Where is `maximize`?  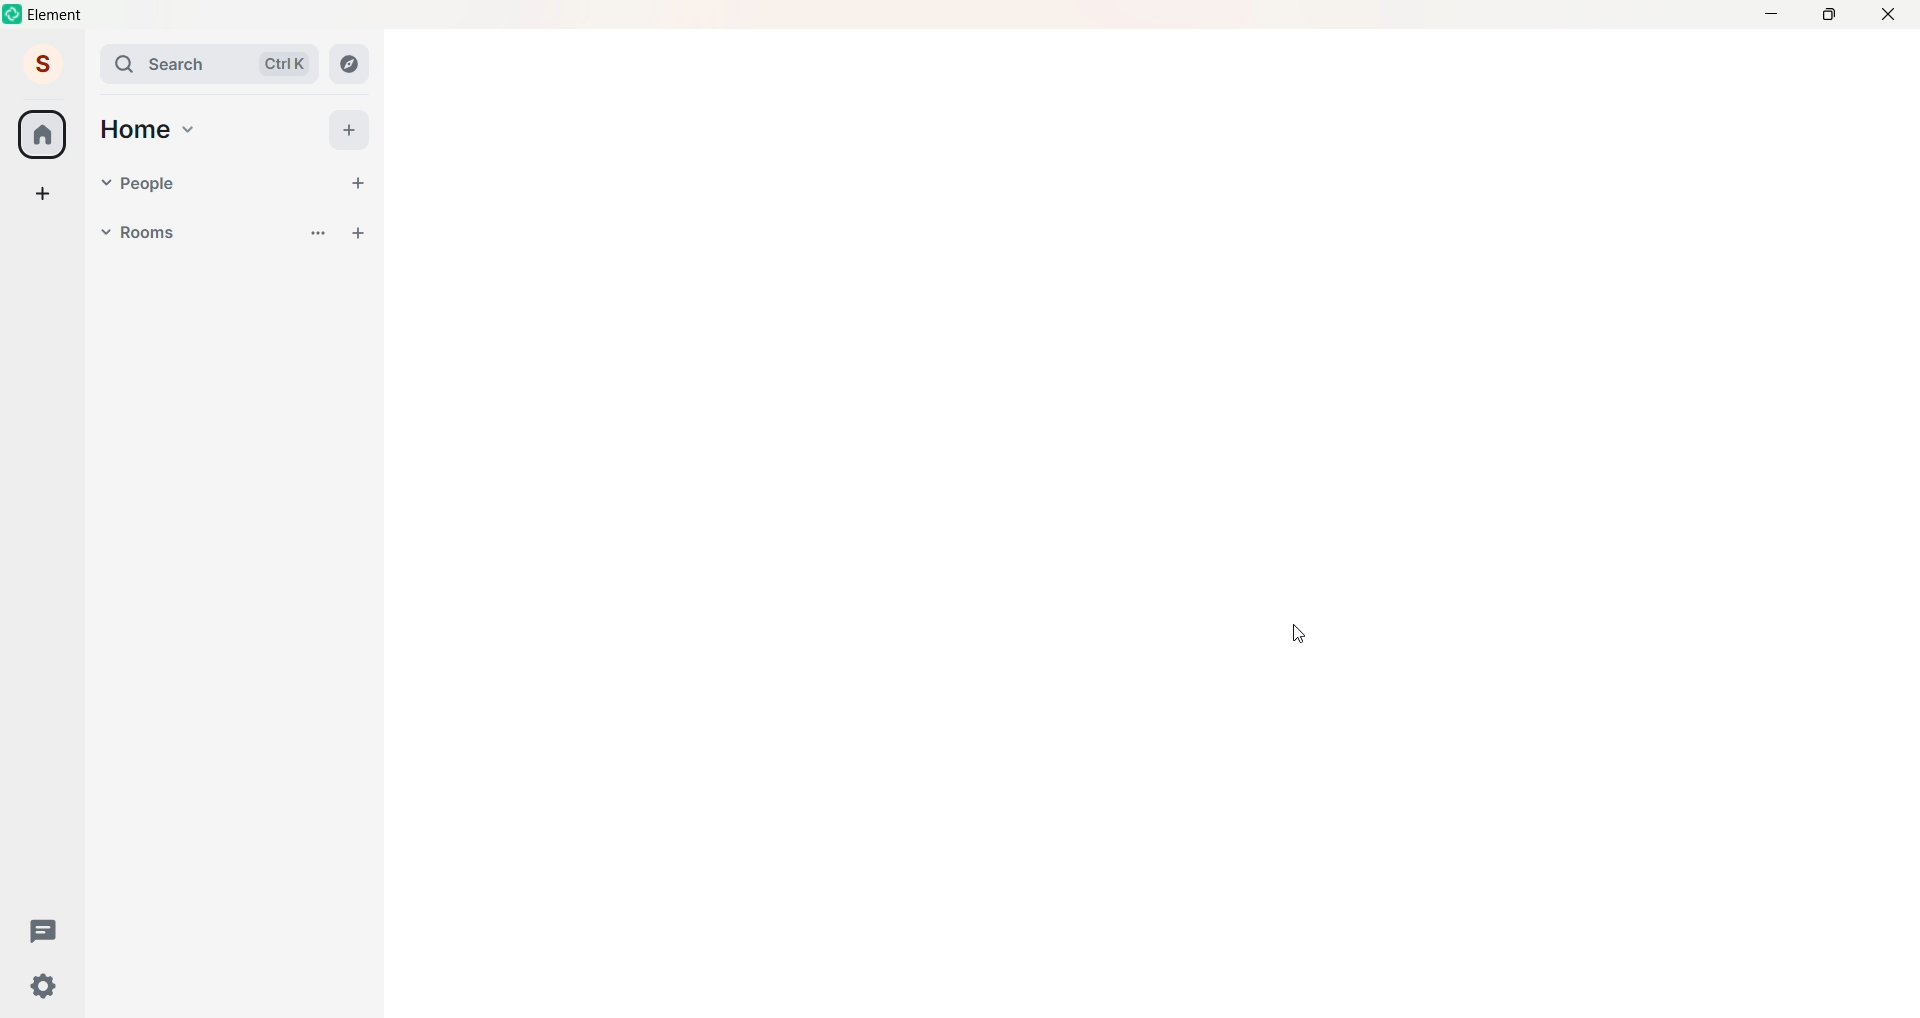
maximize is located at coordinates (1829, 17).